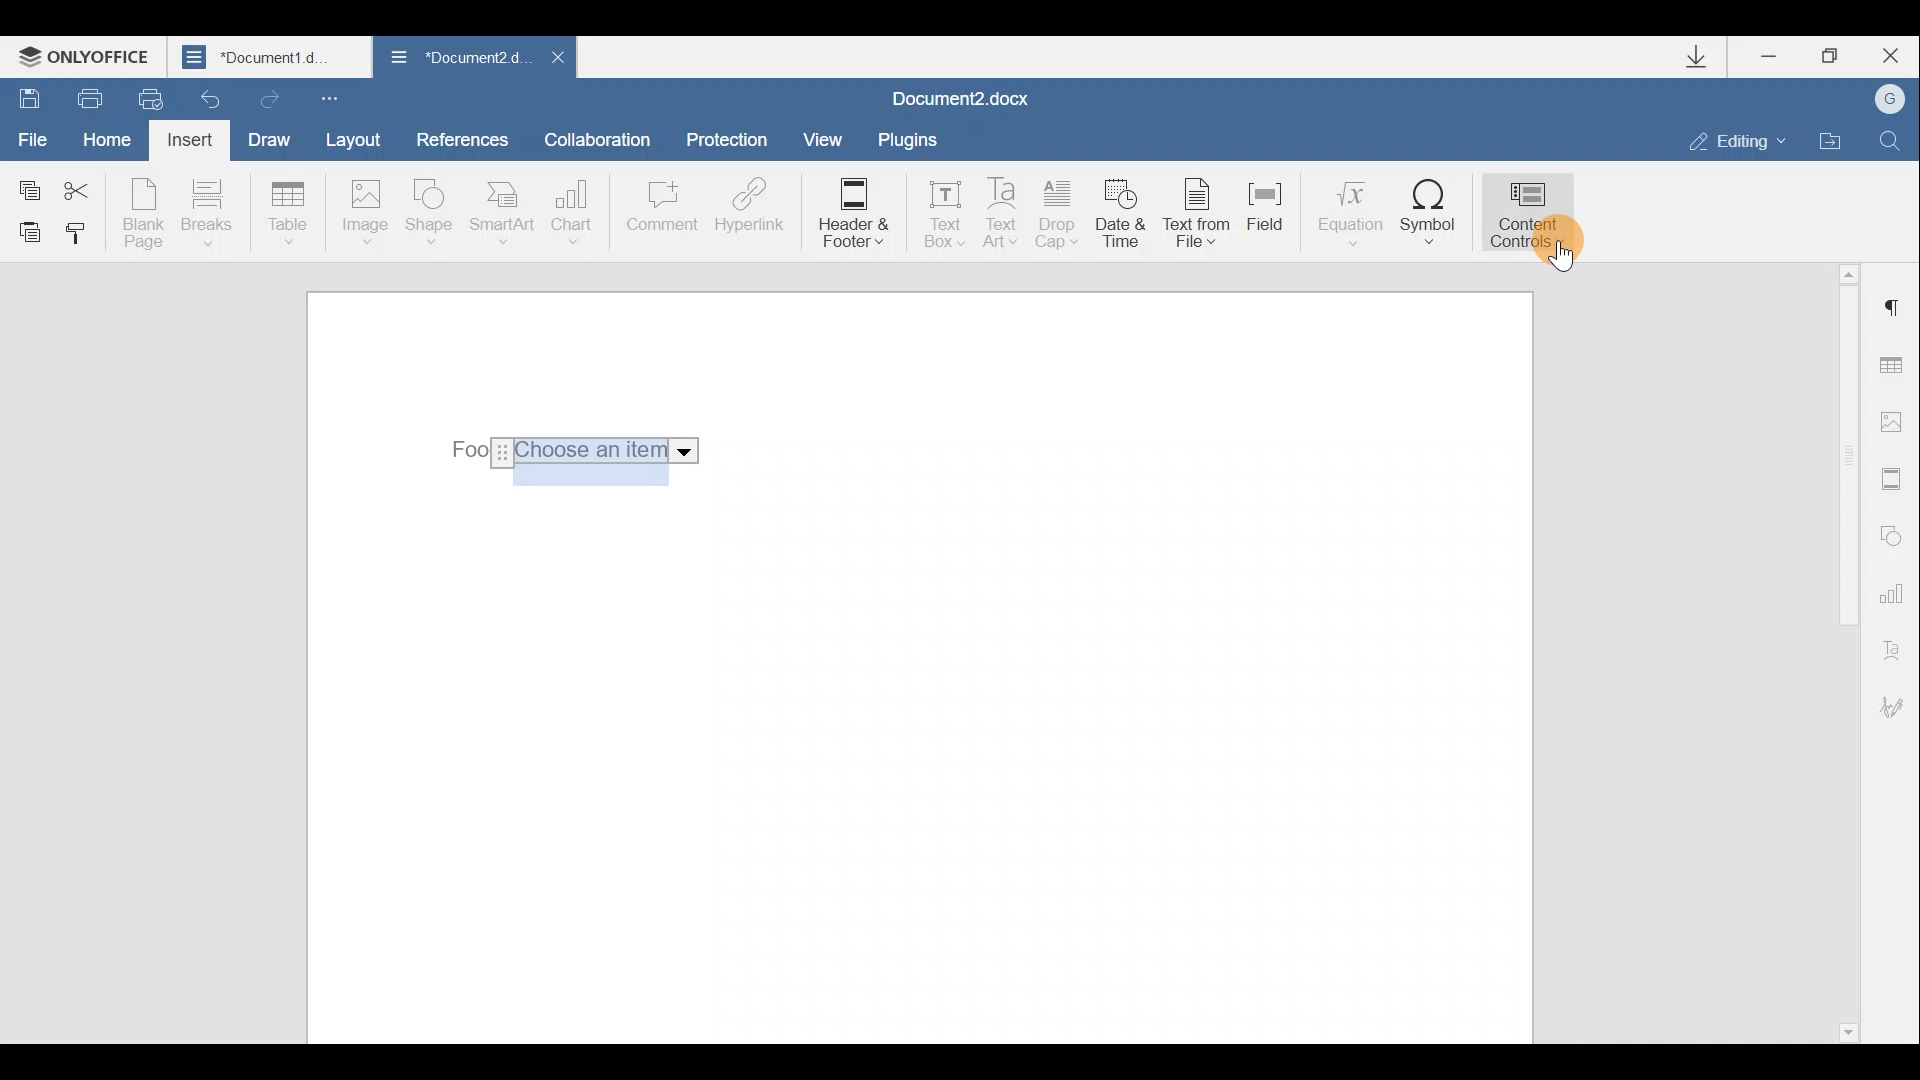 The height and width of the screenshot is (1080, 1920). Describe the element at coordinates (334, 97) in the screenshot. I see `Customize quick access toolbar` at that location.